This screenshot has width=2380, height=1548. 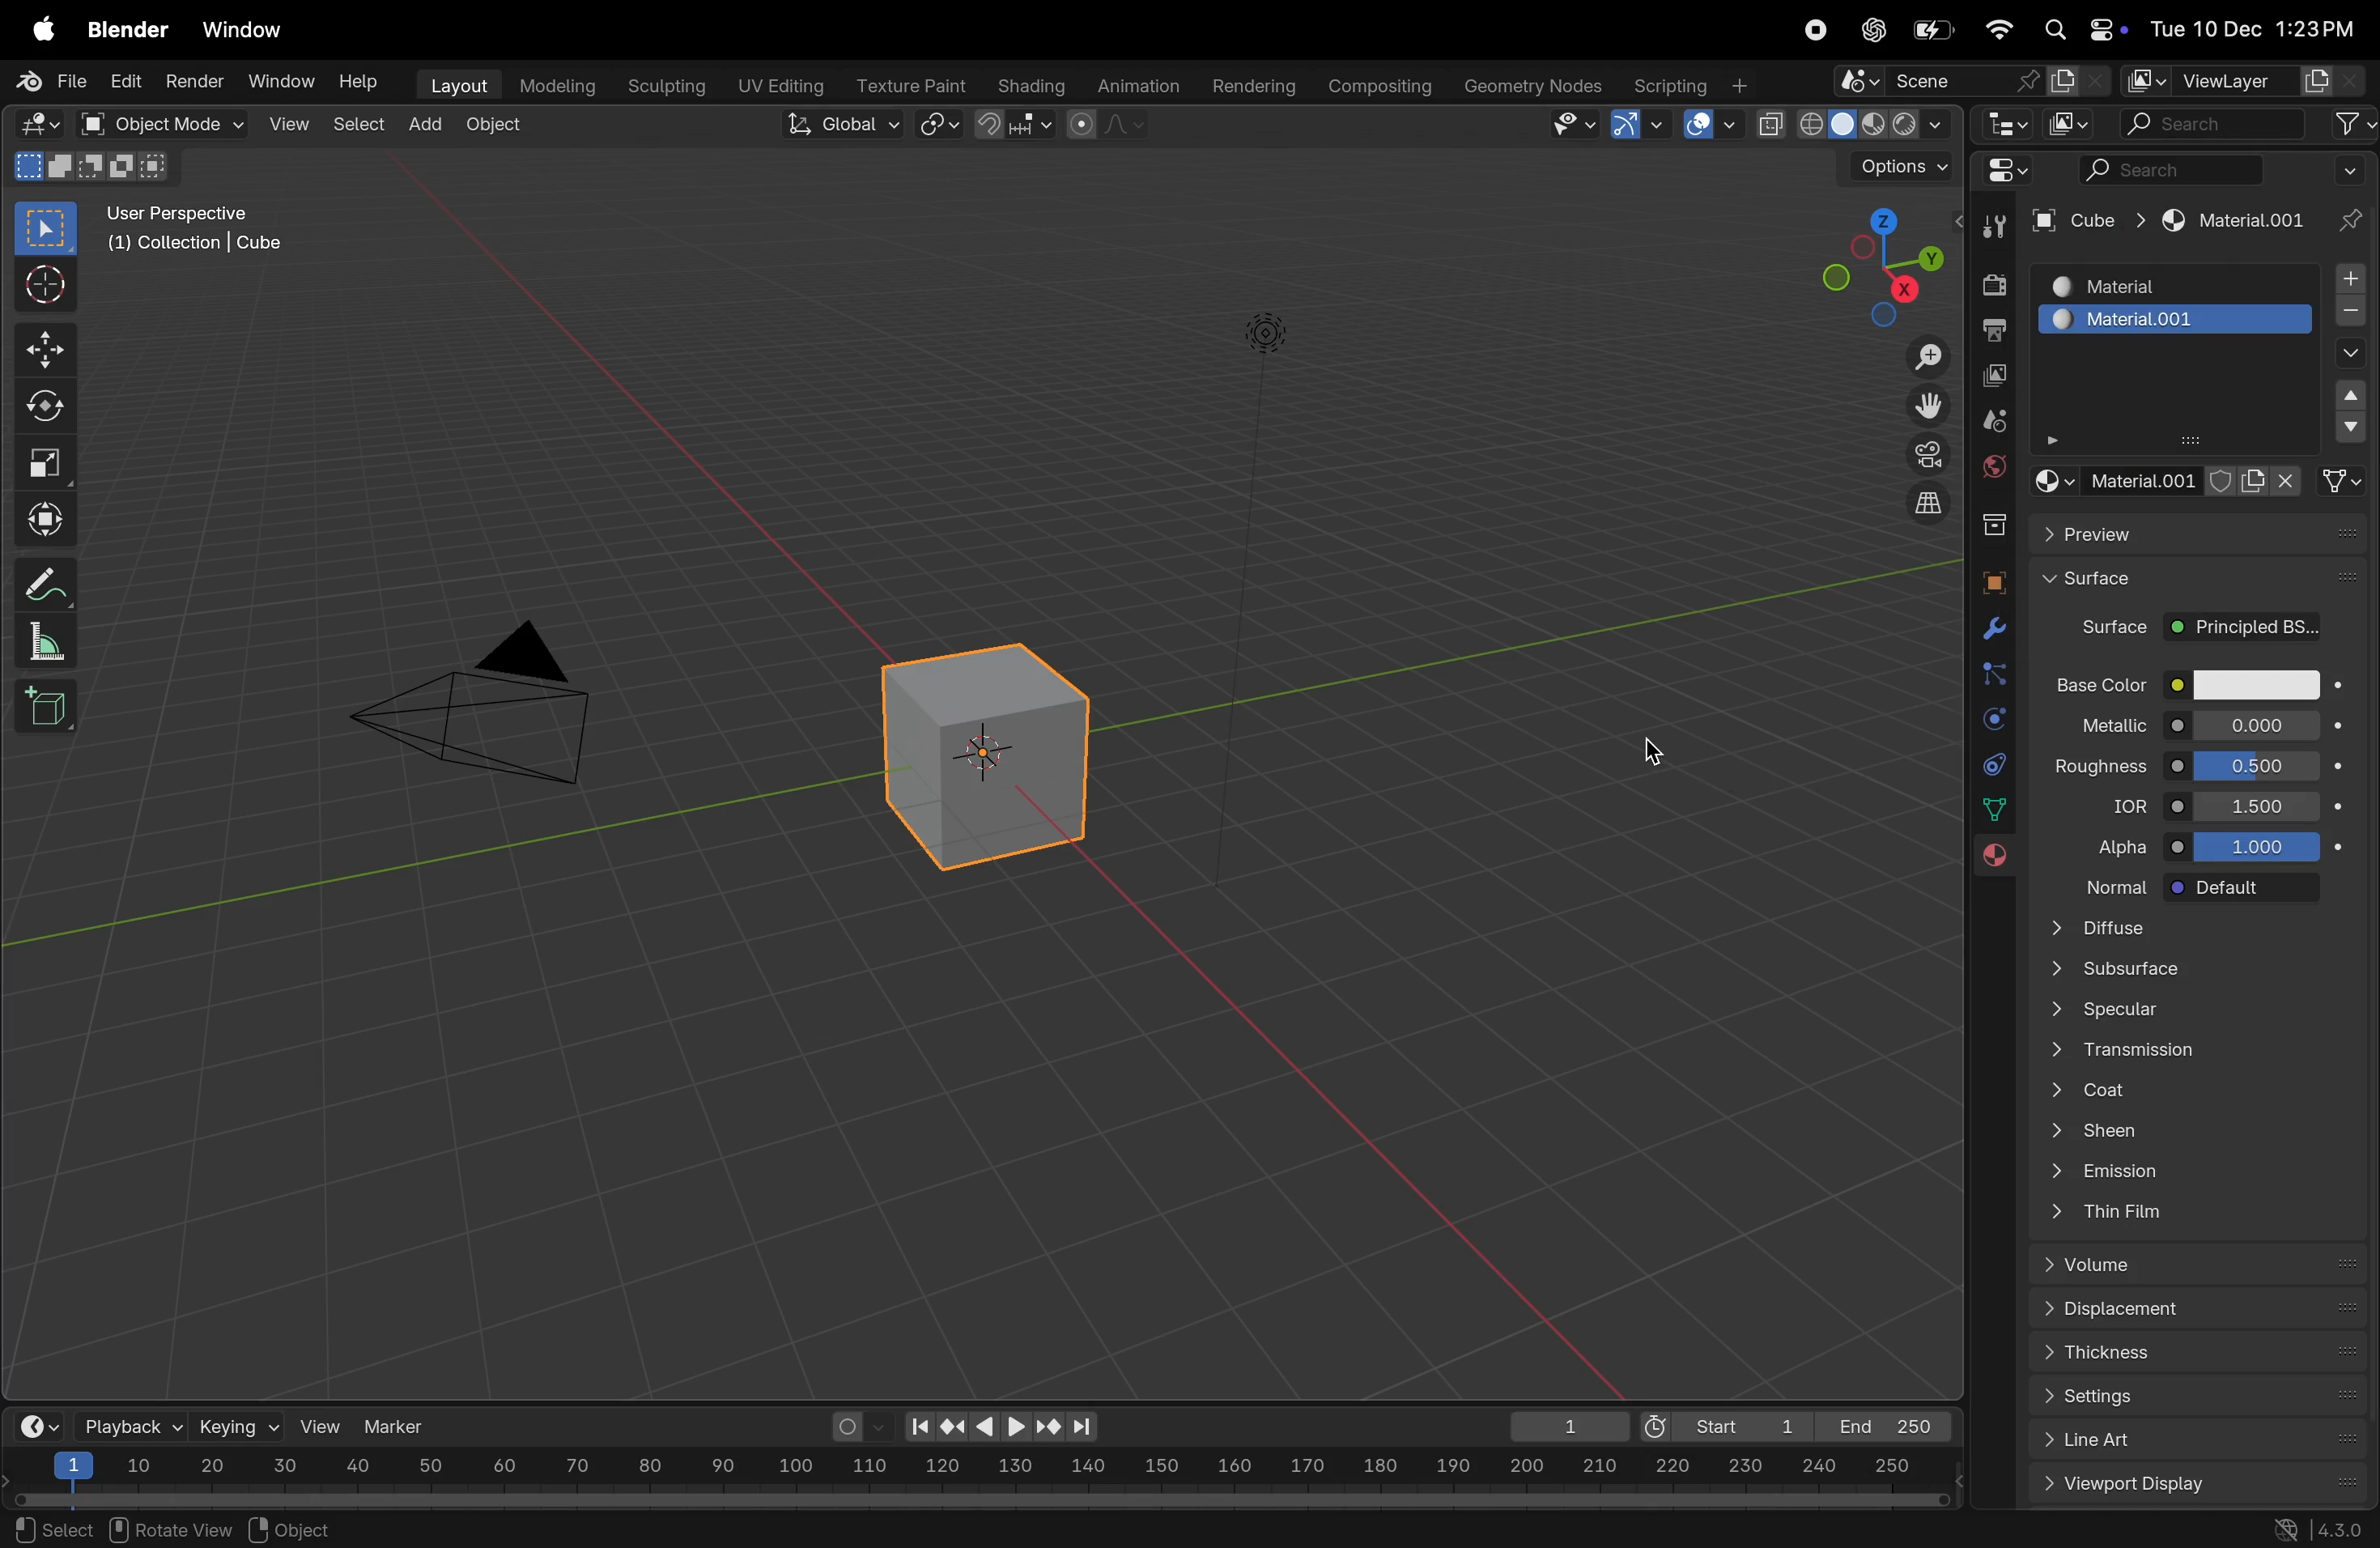 I want to click on surface, so click(x=2104, y=632).